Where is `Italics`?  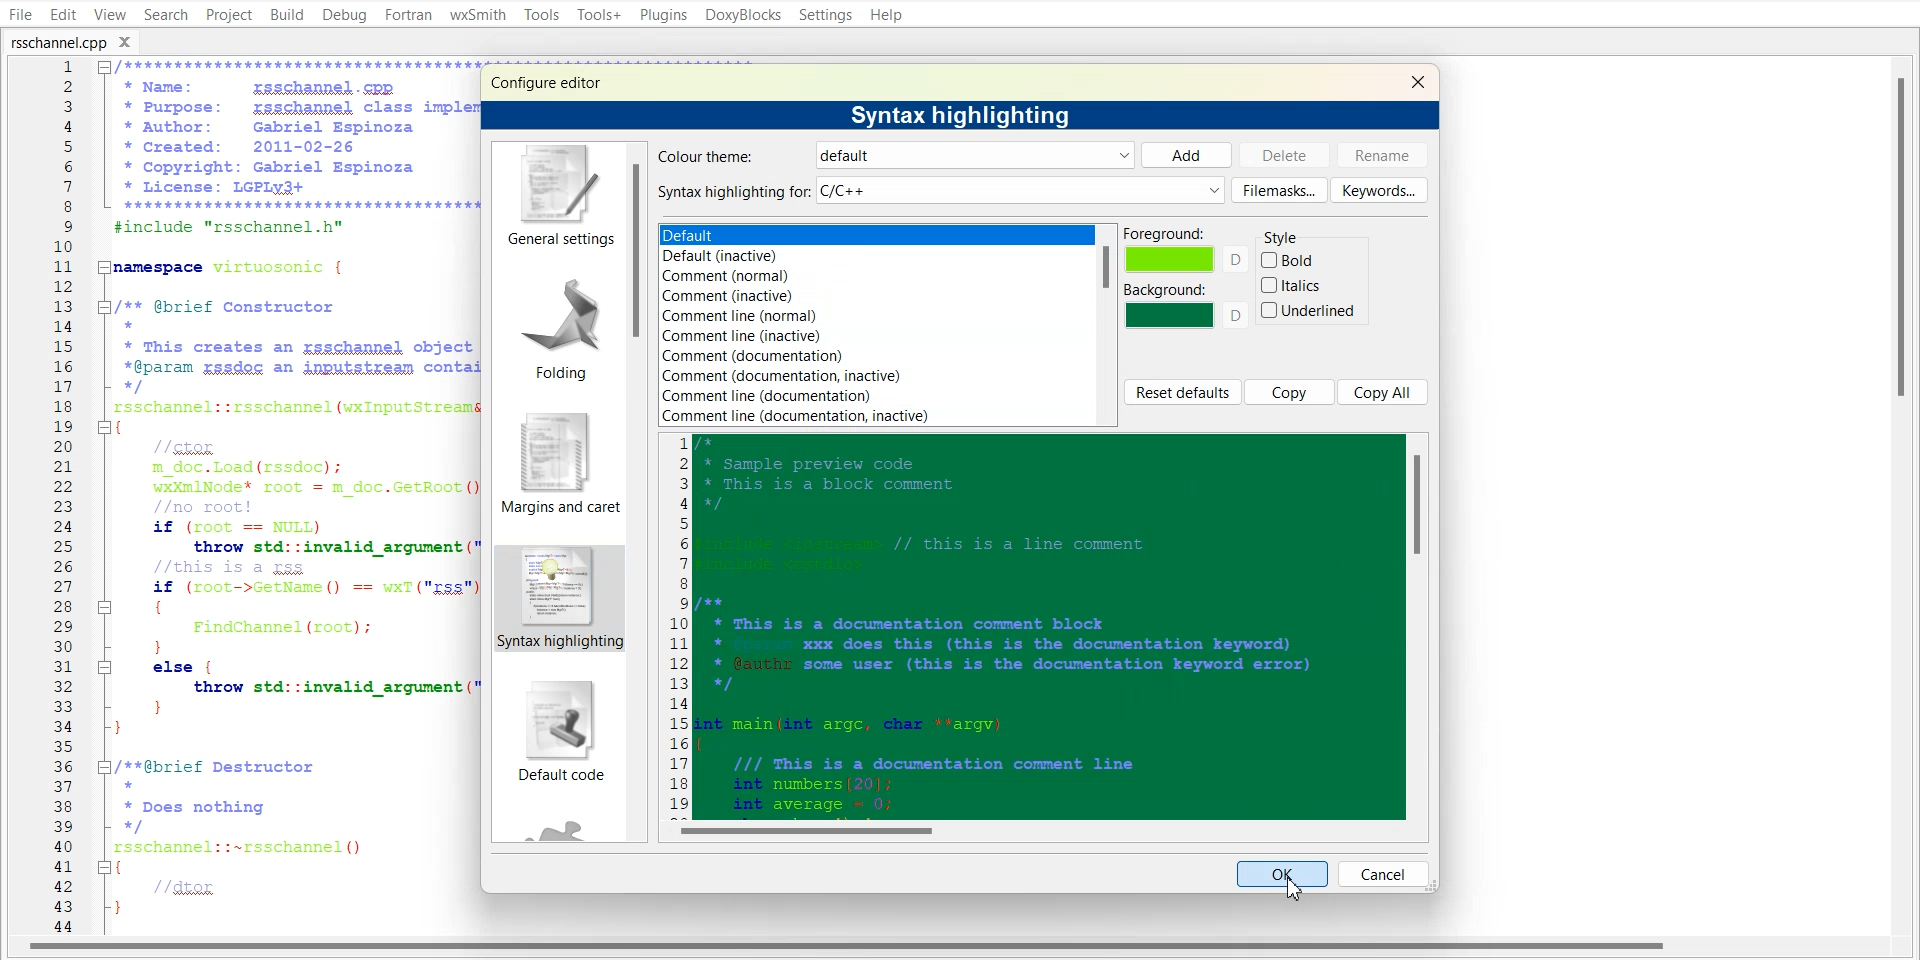
Italics is located at coordinates (1293, 285).